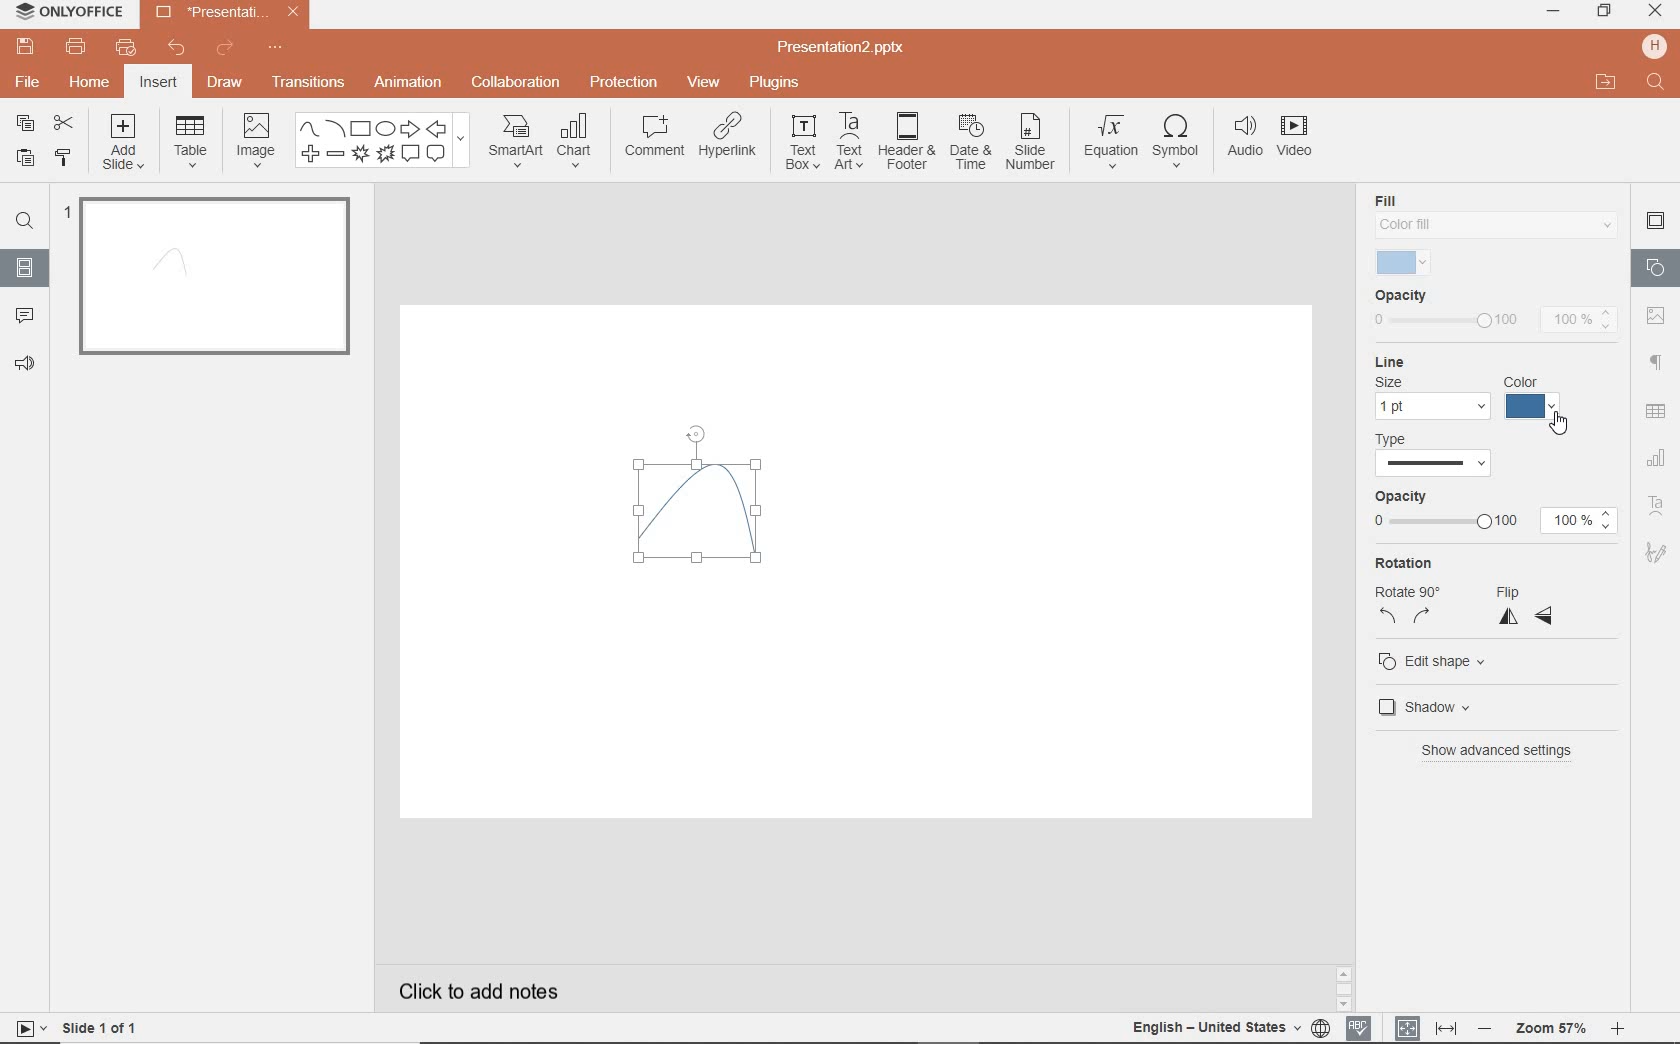 This screenshot has width=1680, height=1044. What do you see at coordinates (485, 991) in the screenshot?
I see `CLICK TO ADD NOTES` at bounding box center [485, 991].